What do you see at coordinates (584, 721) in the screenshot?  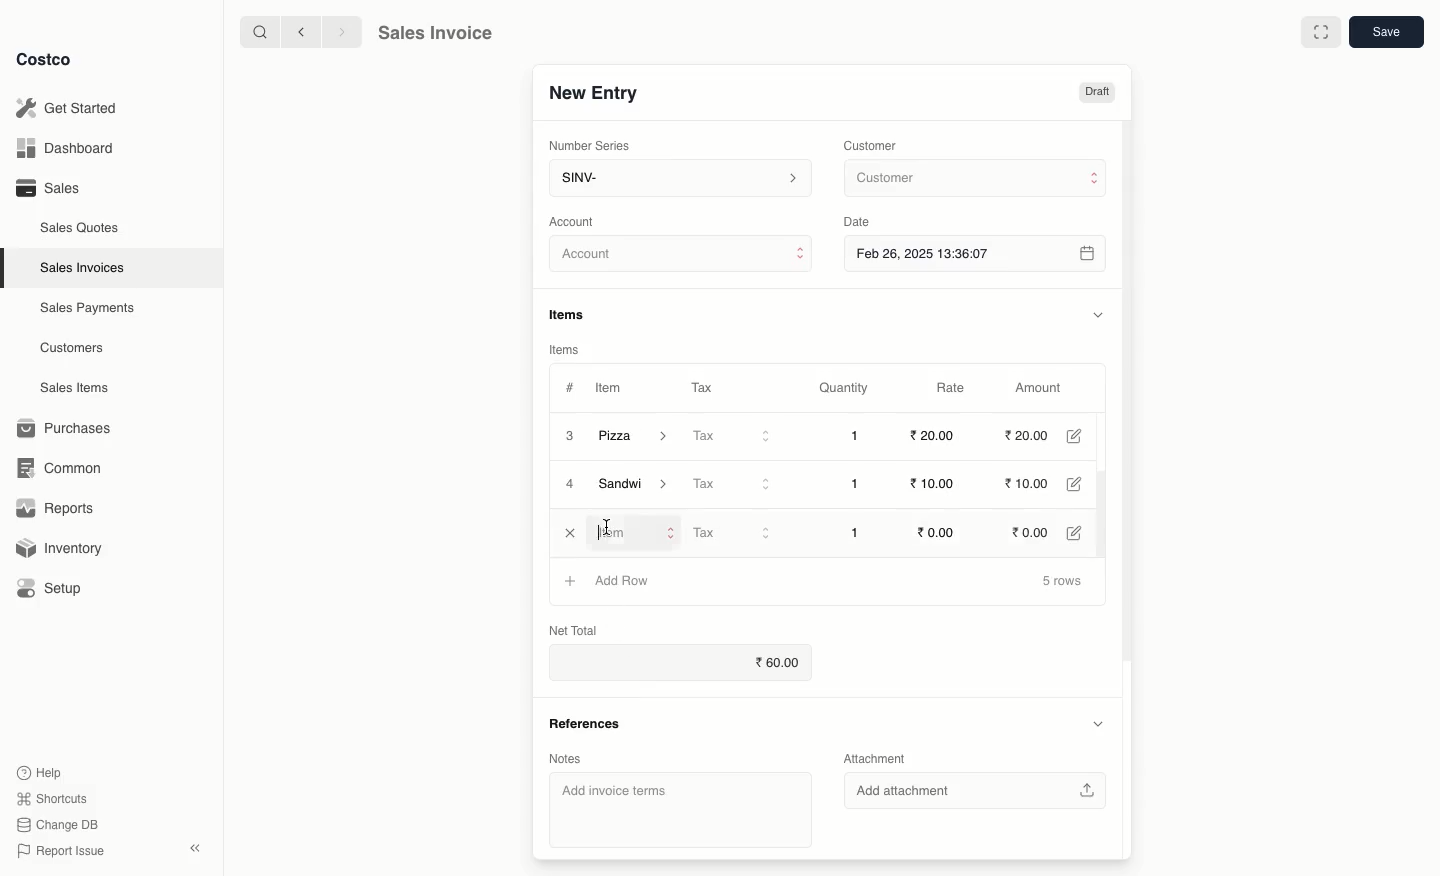 I see `References` at bounding box center [584, 721].